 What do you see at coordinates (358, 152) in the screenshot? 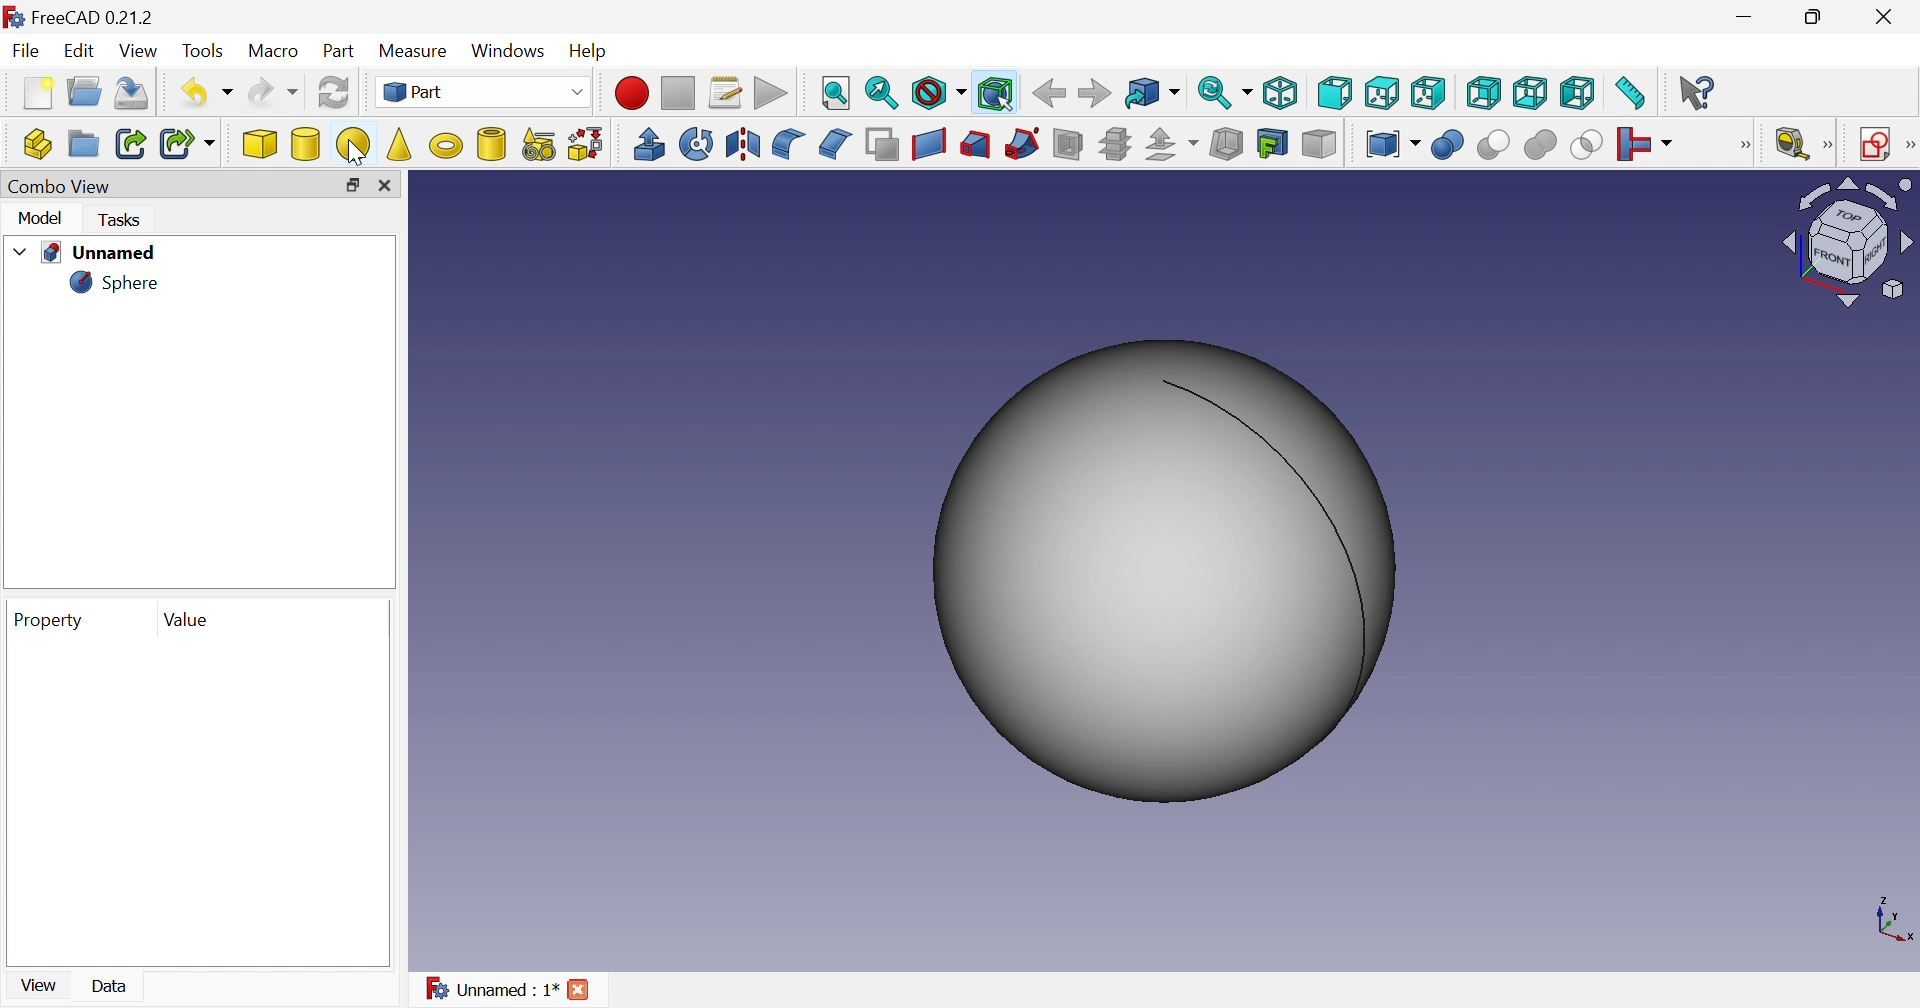
I see `Cursor` at bounding box center [358, 152].